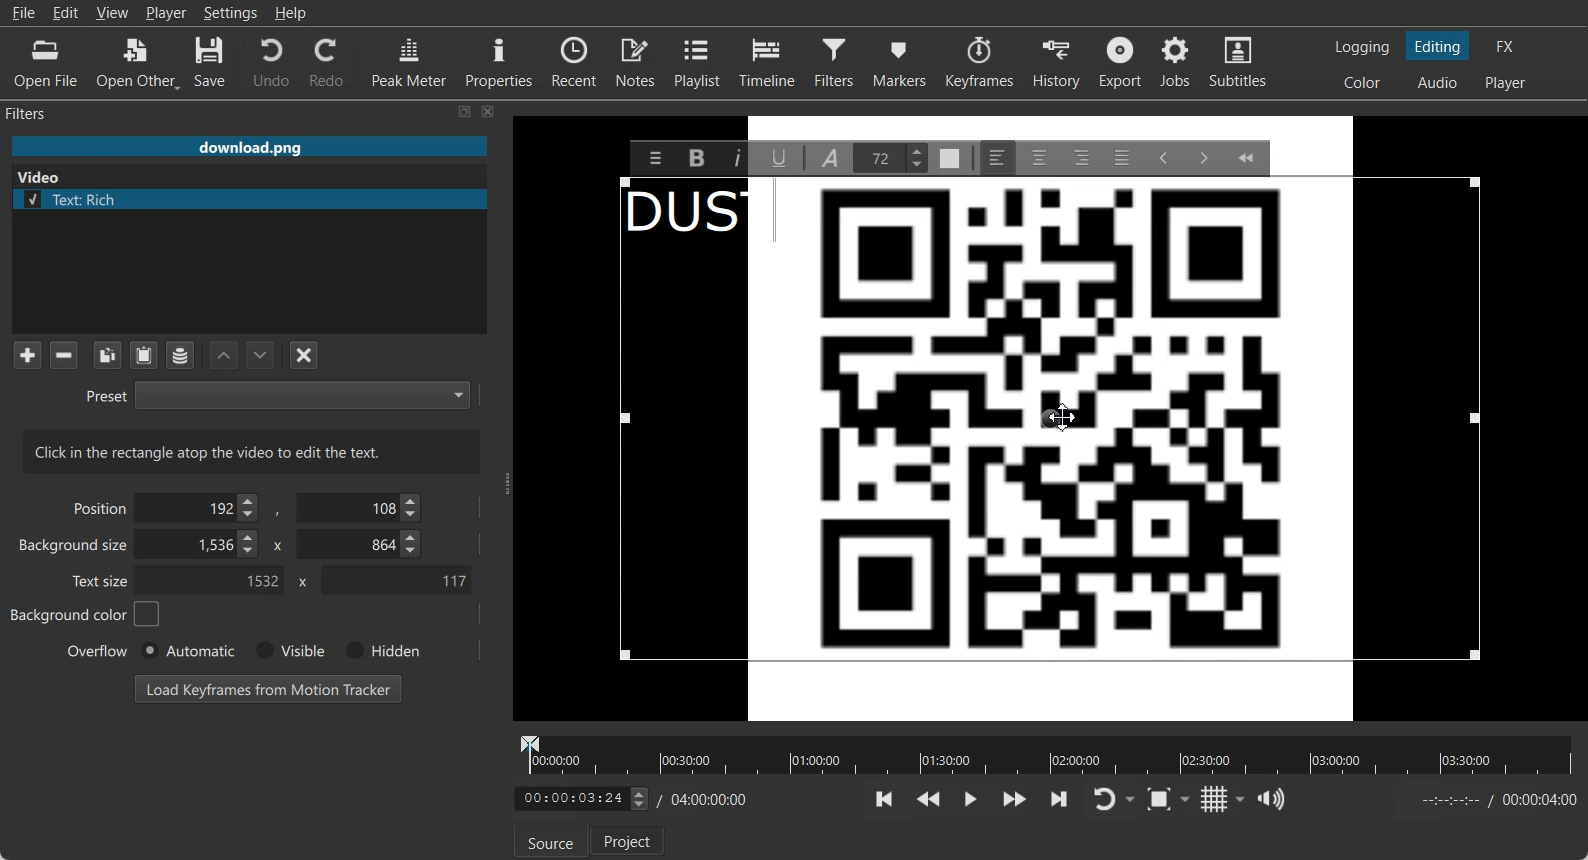 The width and height of the screenshot is (1588, 860). What do you see at coordinates (830, 158) in the screenshot?
I see `Font` at bounding box center [830, 158].